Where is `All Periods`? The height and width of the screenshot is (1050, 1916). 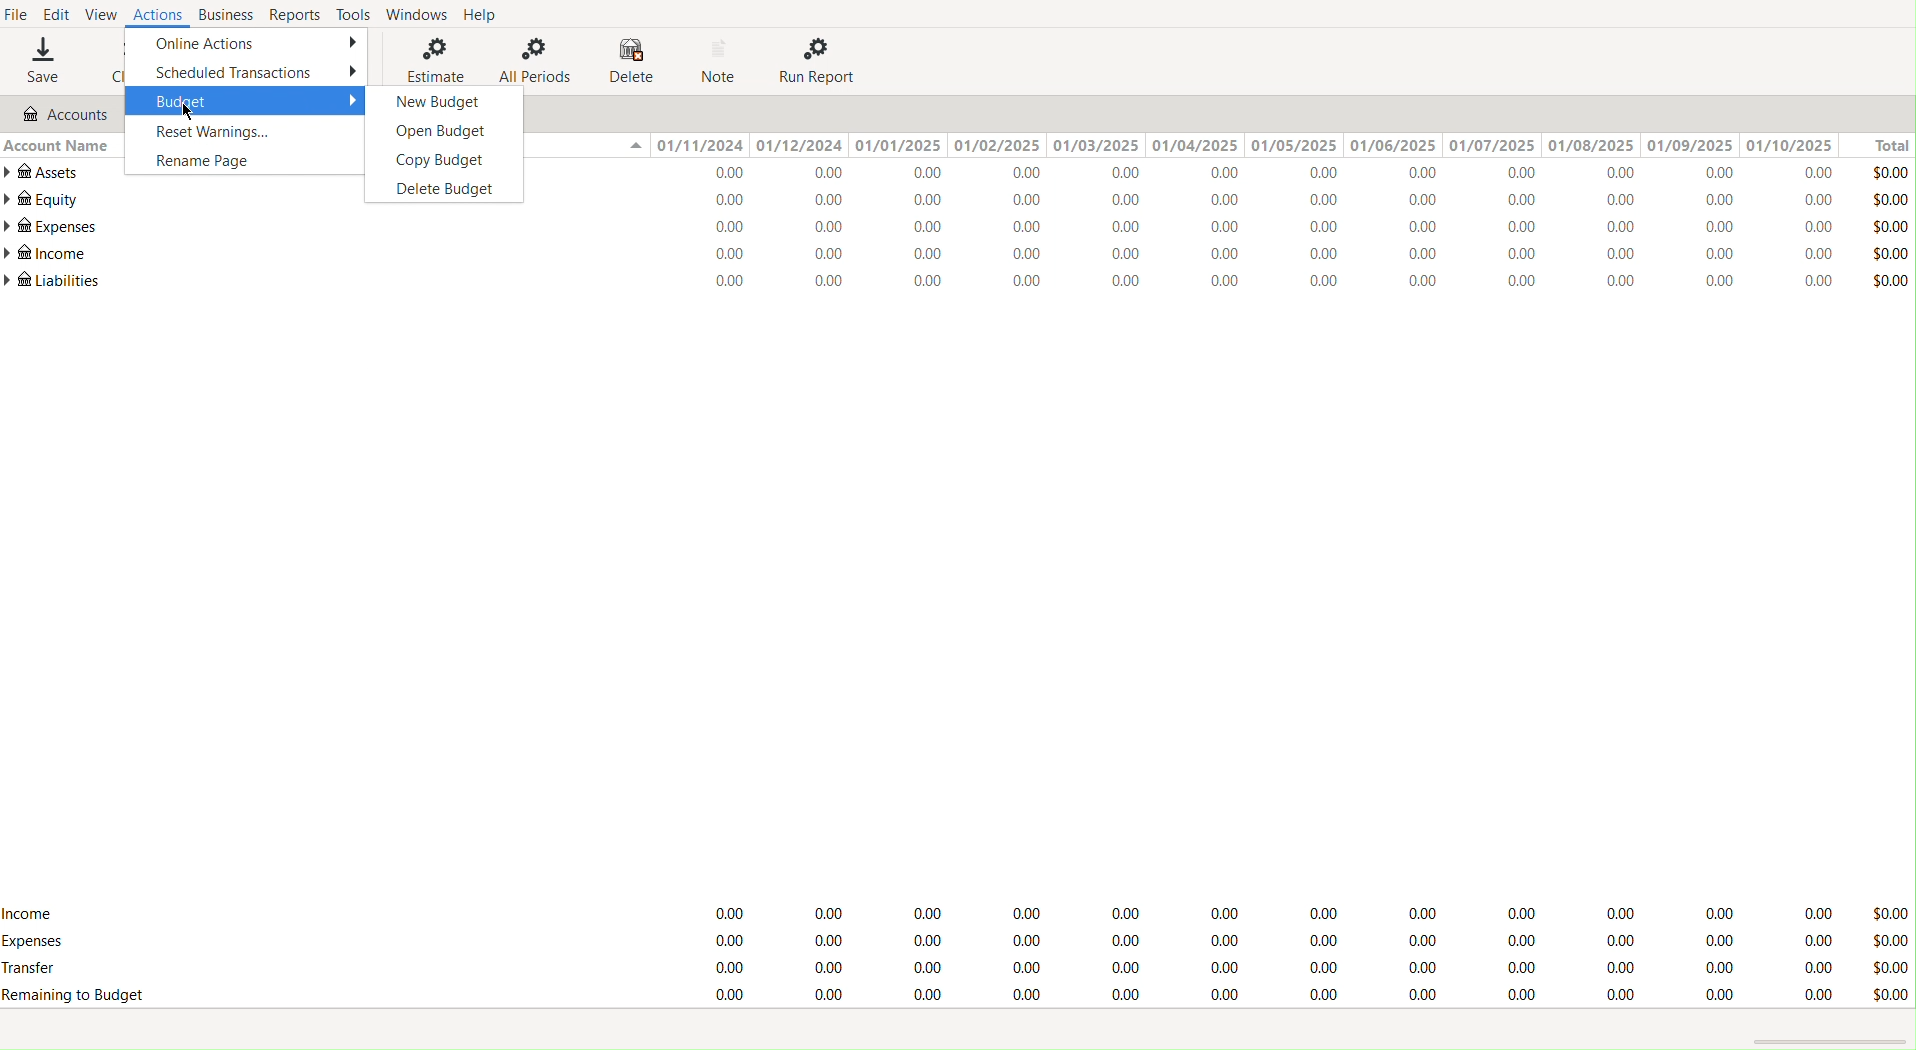
All Periods is located at coordinates (533, 57).